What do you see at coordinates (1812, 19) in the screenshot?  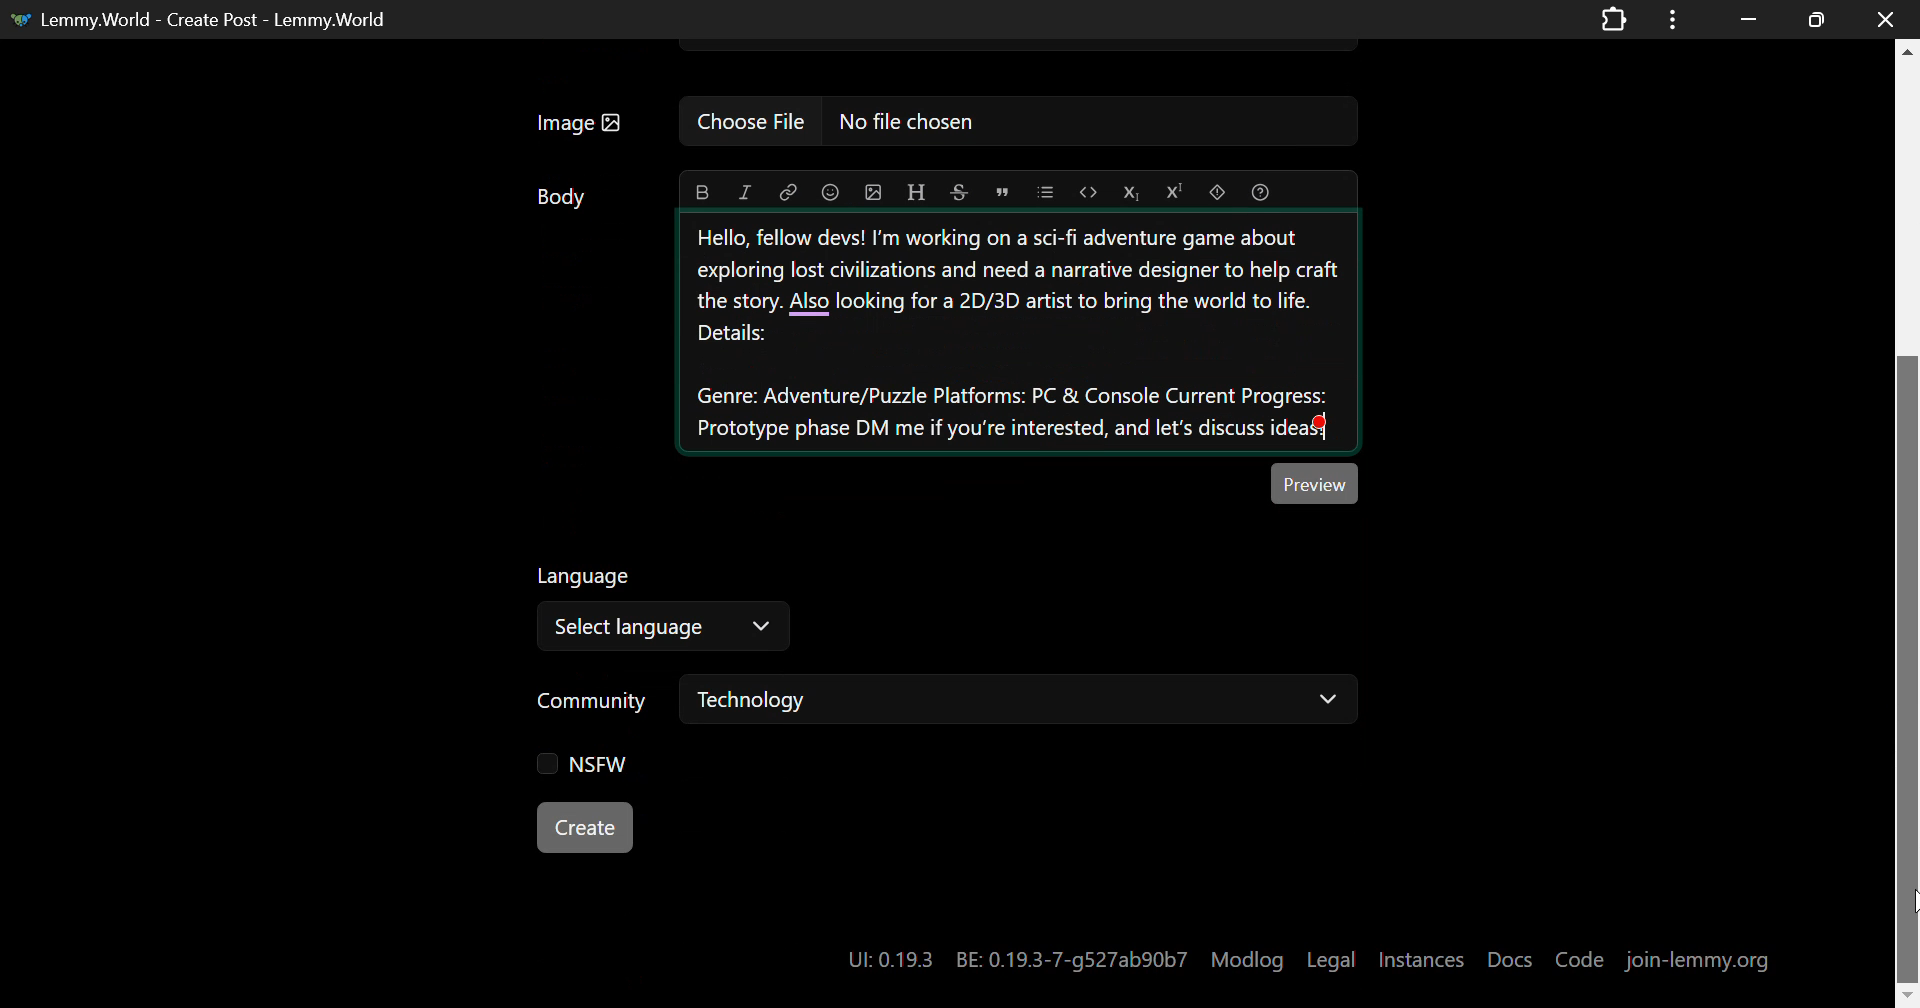 I see `Minimize Window` at bounding box center [1812, 19].